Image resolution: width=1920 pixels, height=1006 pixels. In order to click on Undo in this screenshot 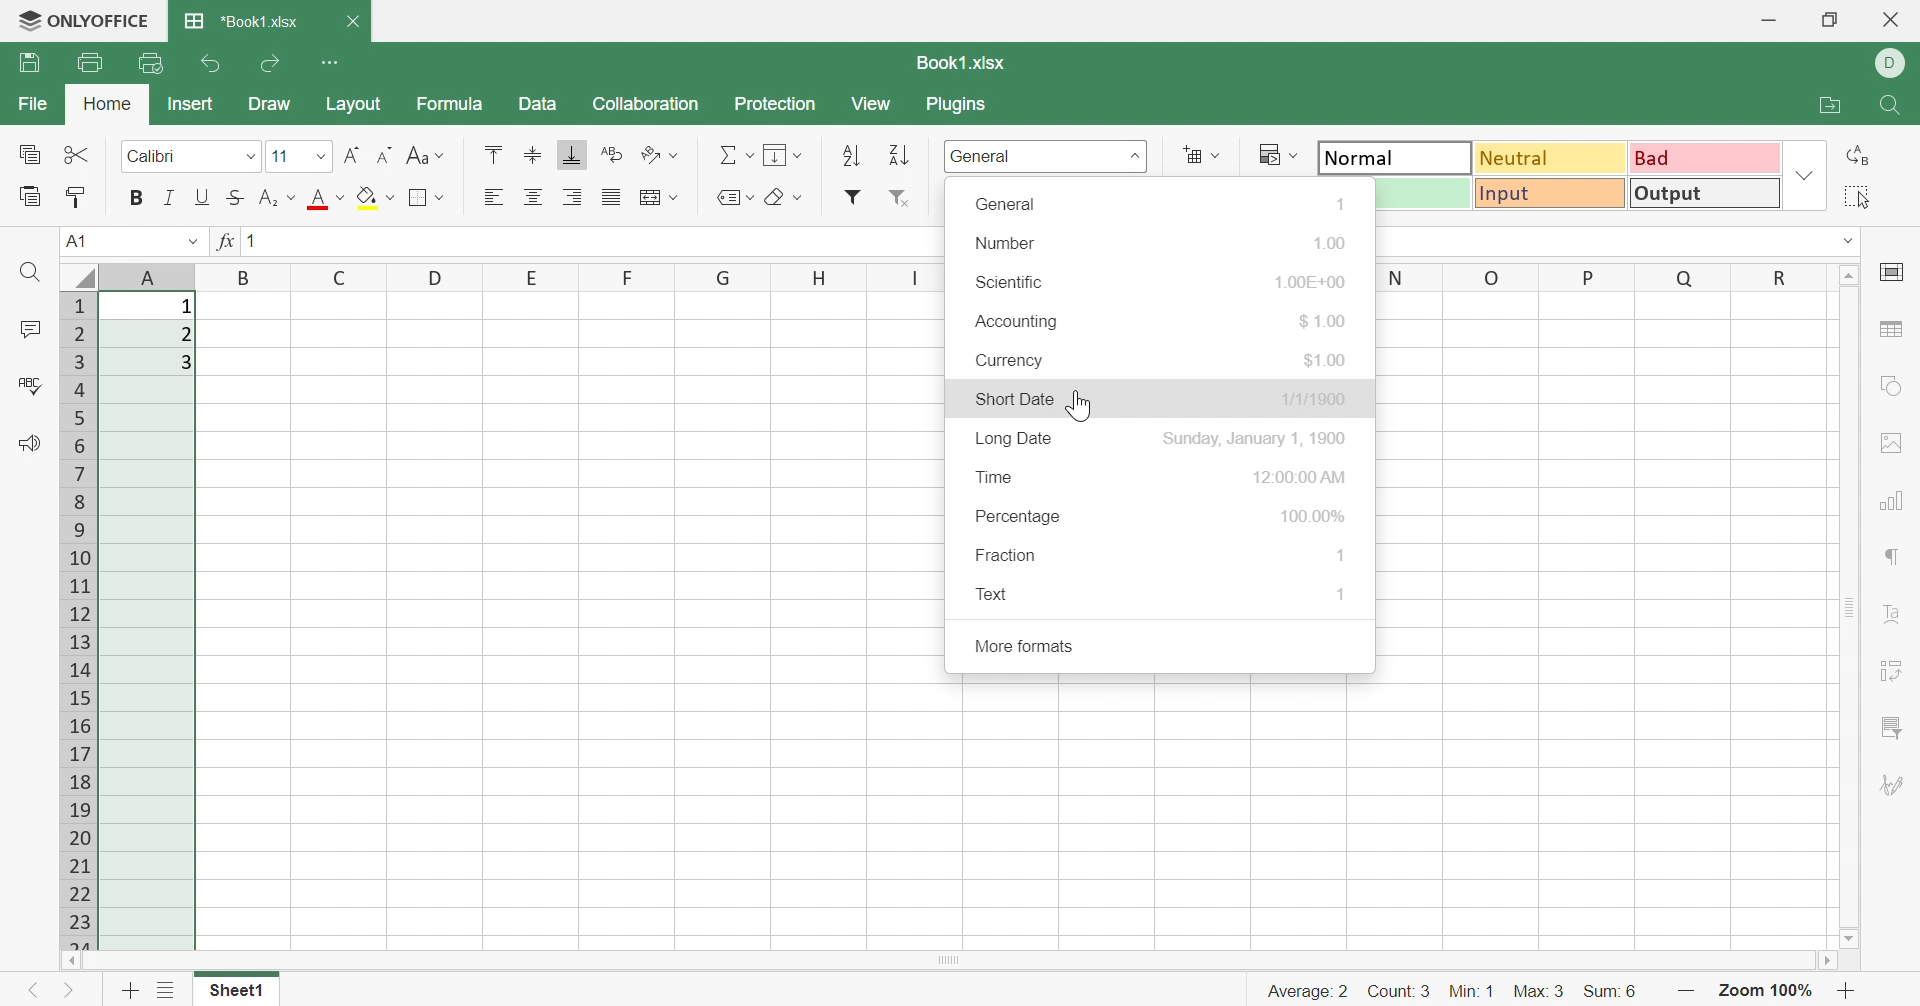, I will do `click(214, 62)`.